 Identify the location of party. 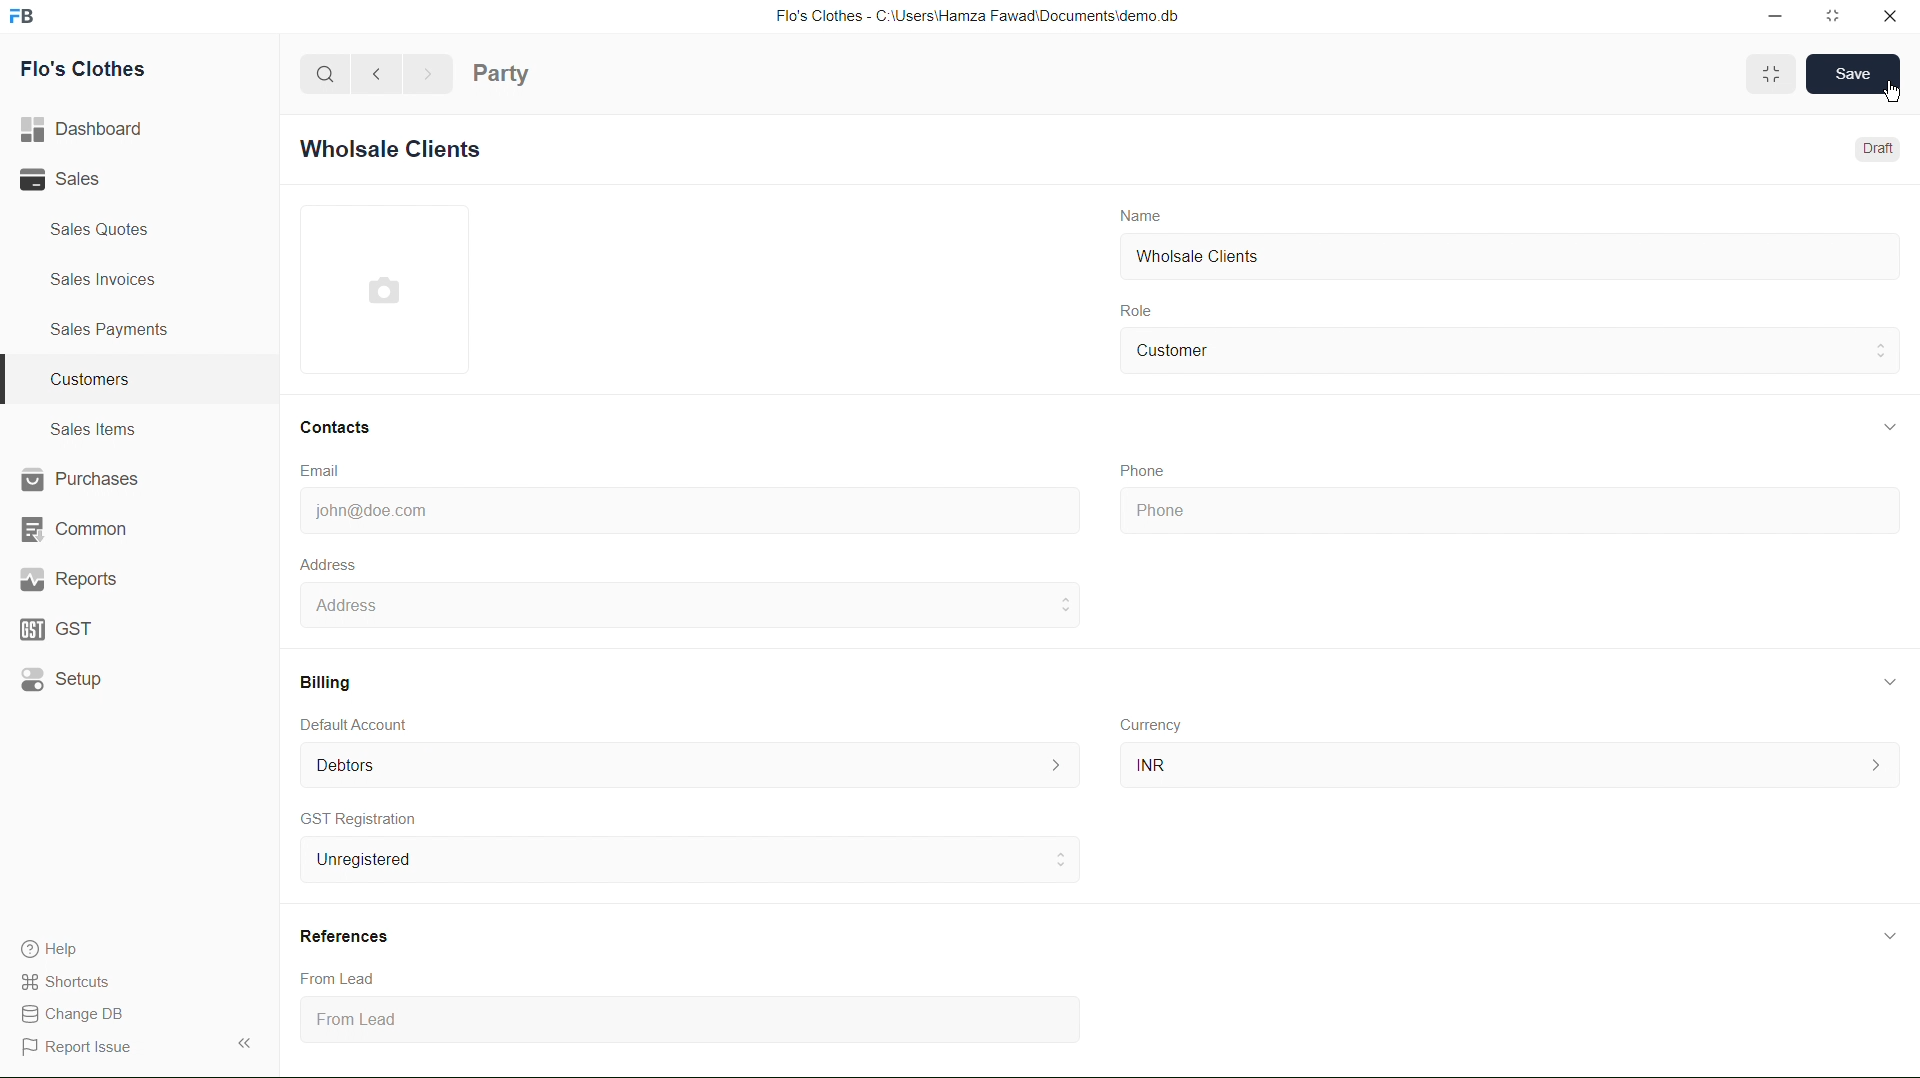
(504, 69).